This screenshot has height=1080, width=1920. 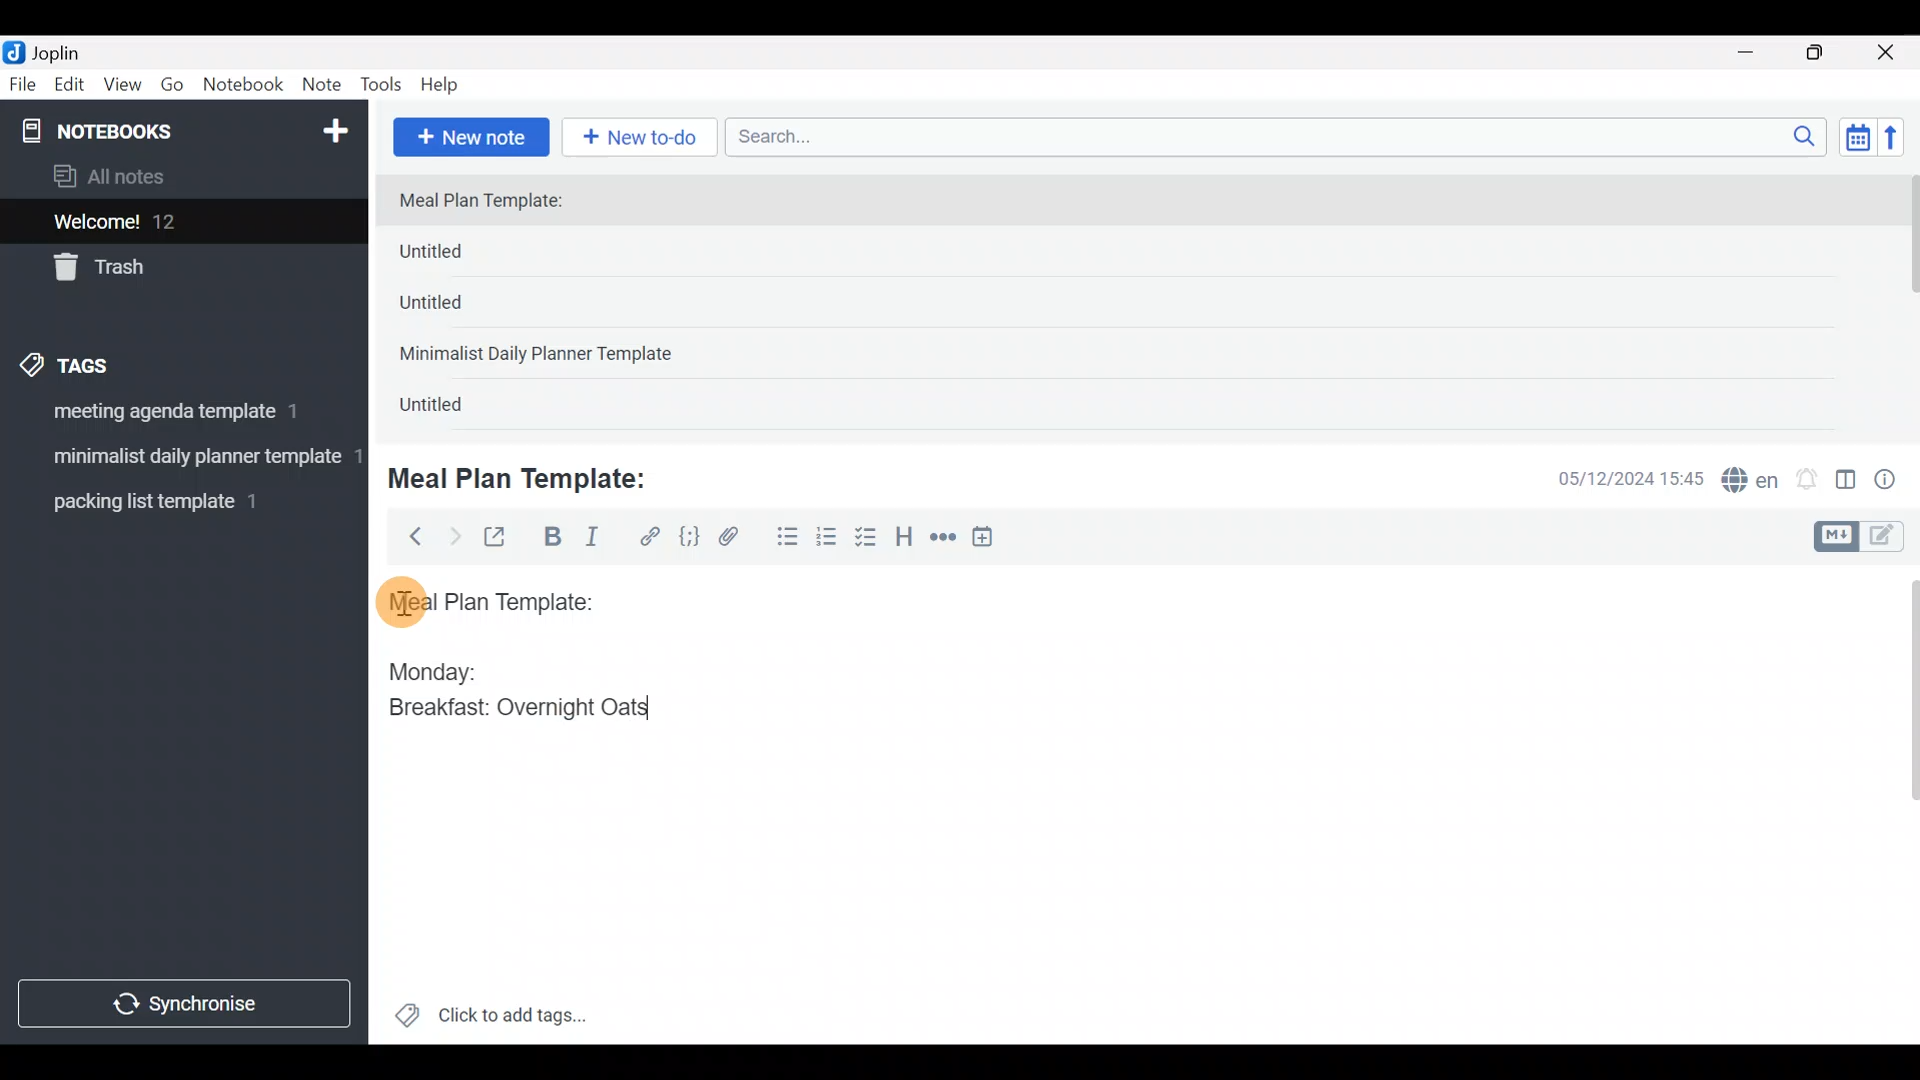 What do you see at coordinates (24, 85) in the screenshot?
I see `File` at bounding box center [24, 85].